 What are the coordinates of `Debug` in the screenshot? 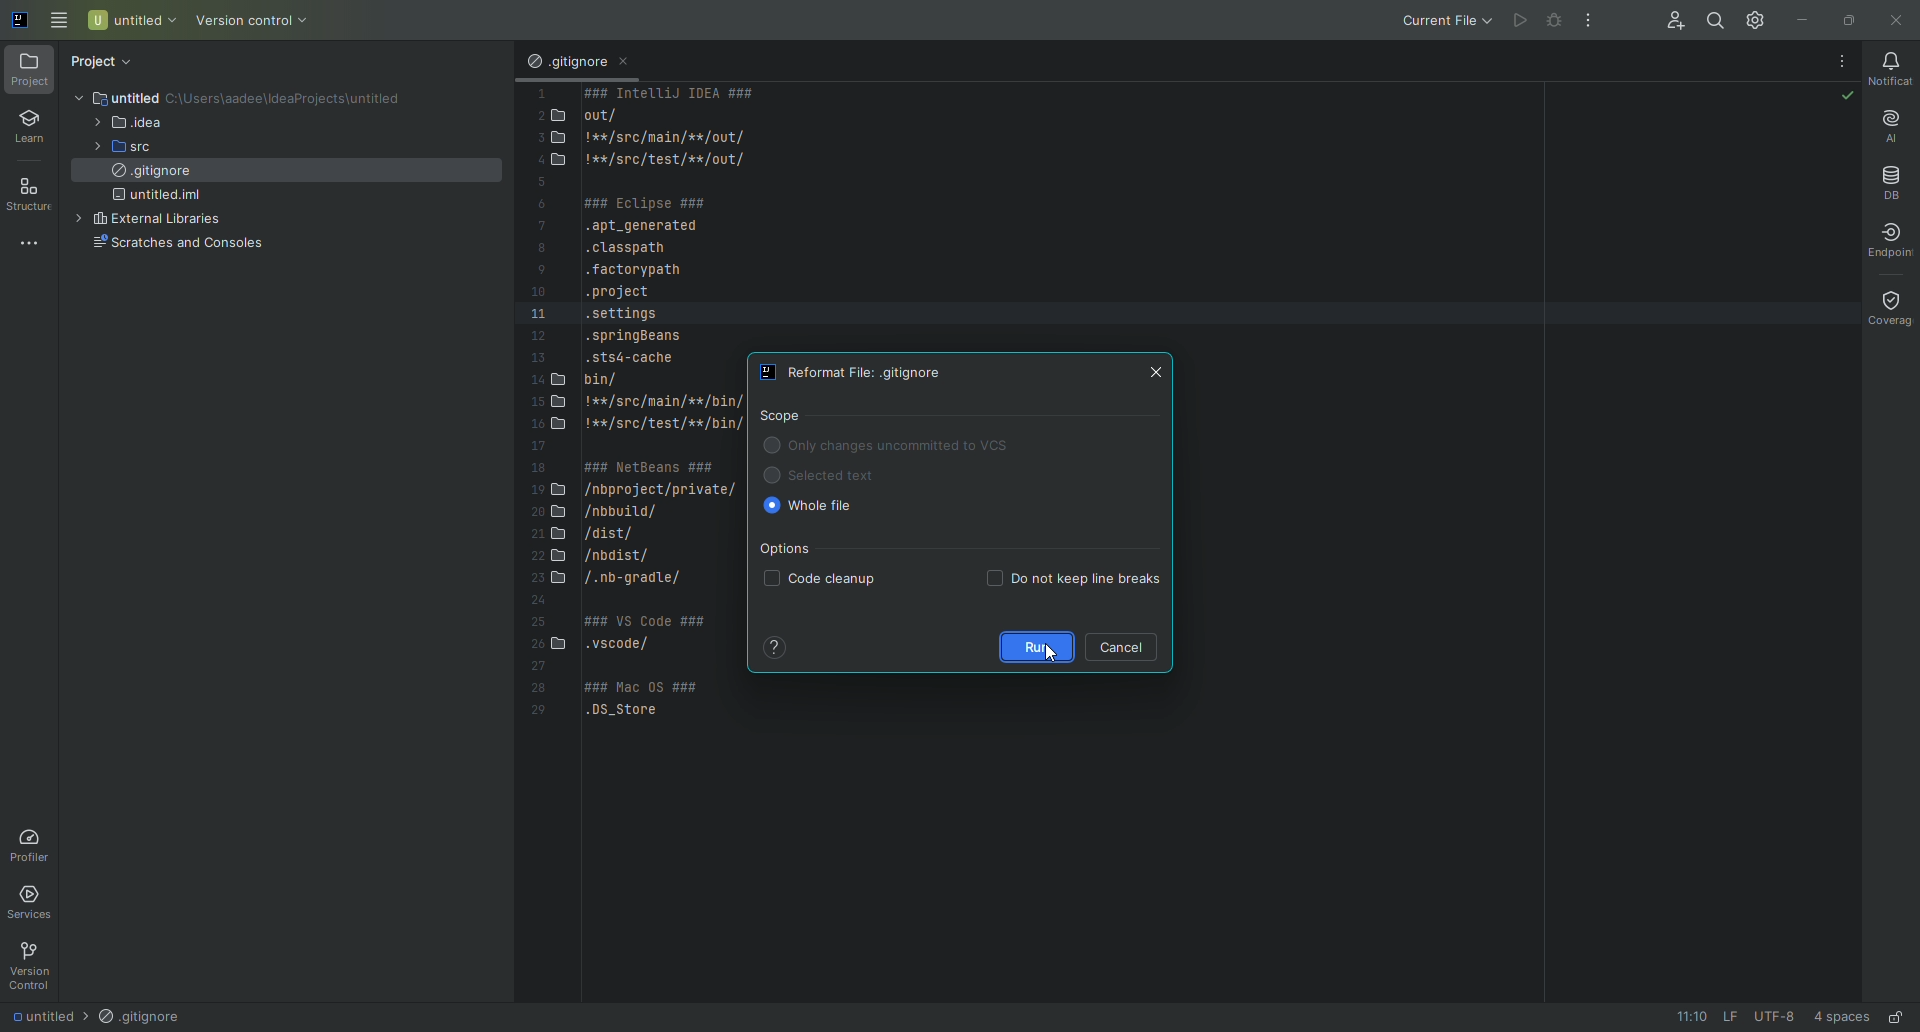 It's located at (1553, 22).